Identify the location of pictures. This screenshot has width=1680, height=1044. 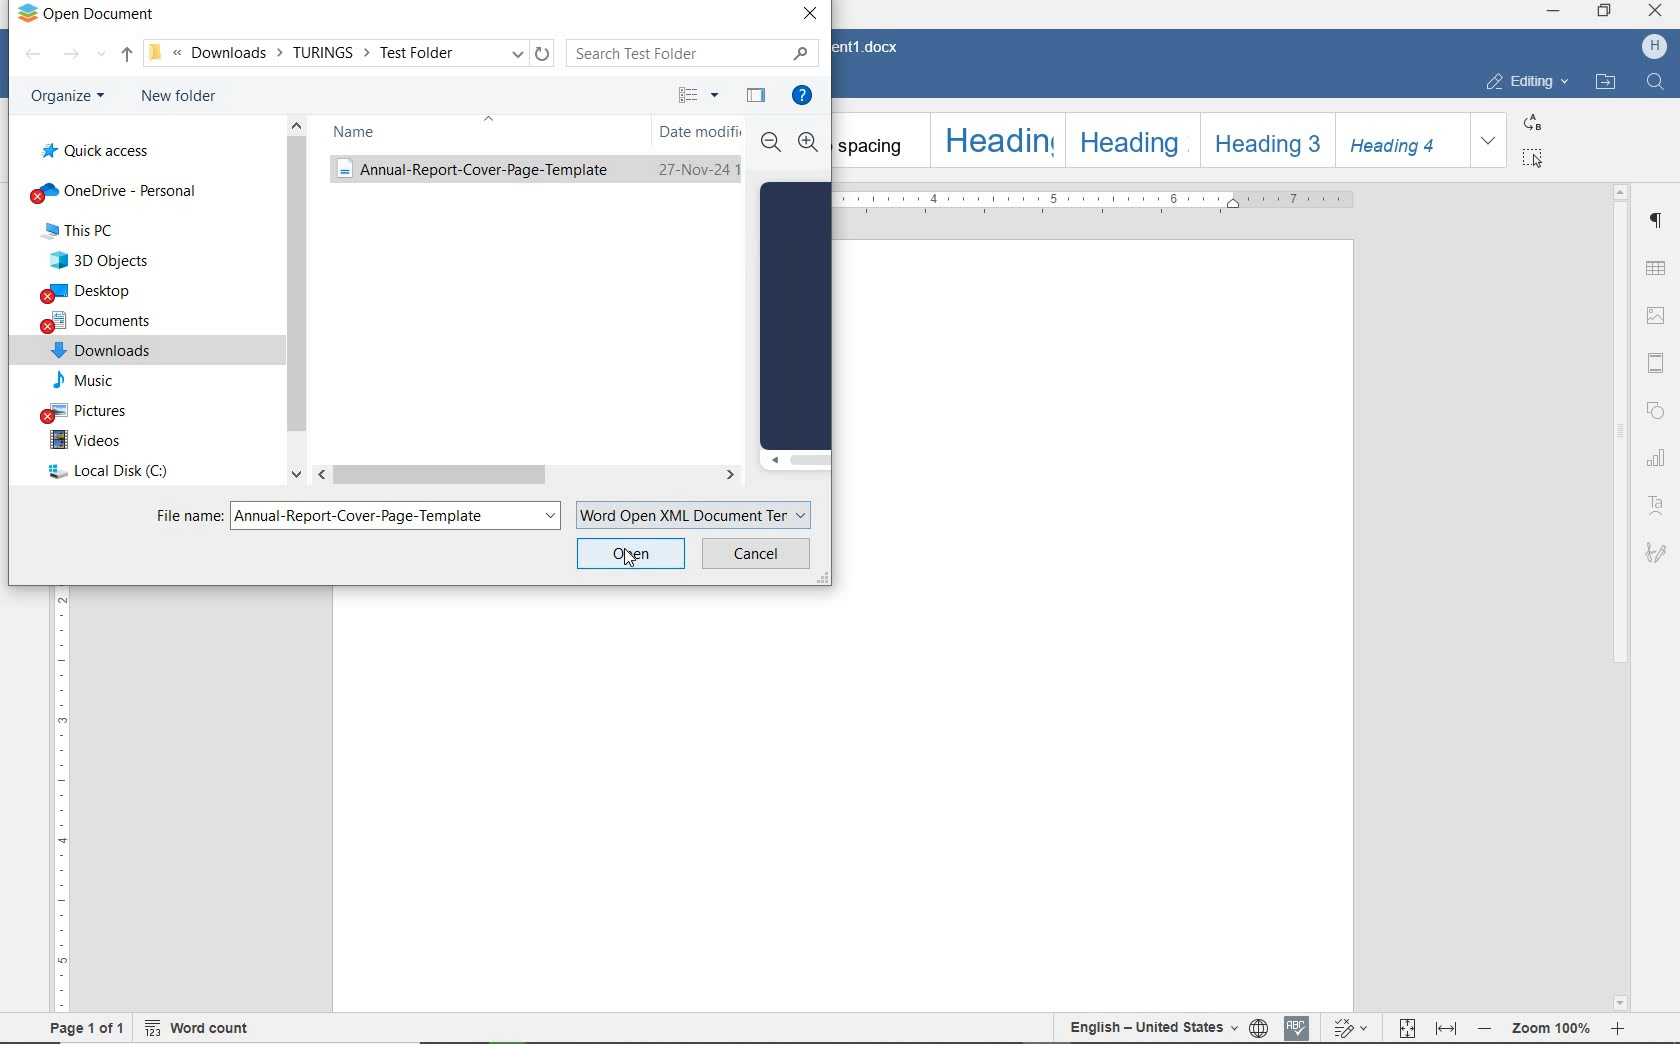
(94, 412).